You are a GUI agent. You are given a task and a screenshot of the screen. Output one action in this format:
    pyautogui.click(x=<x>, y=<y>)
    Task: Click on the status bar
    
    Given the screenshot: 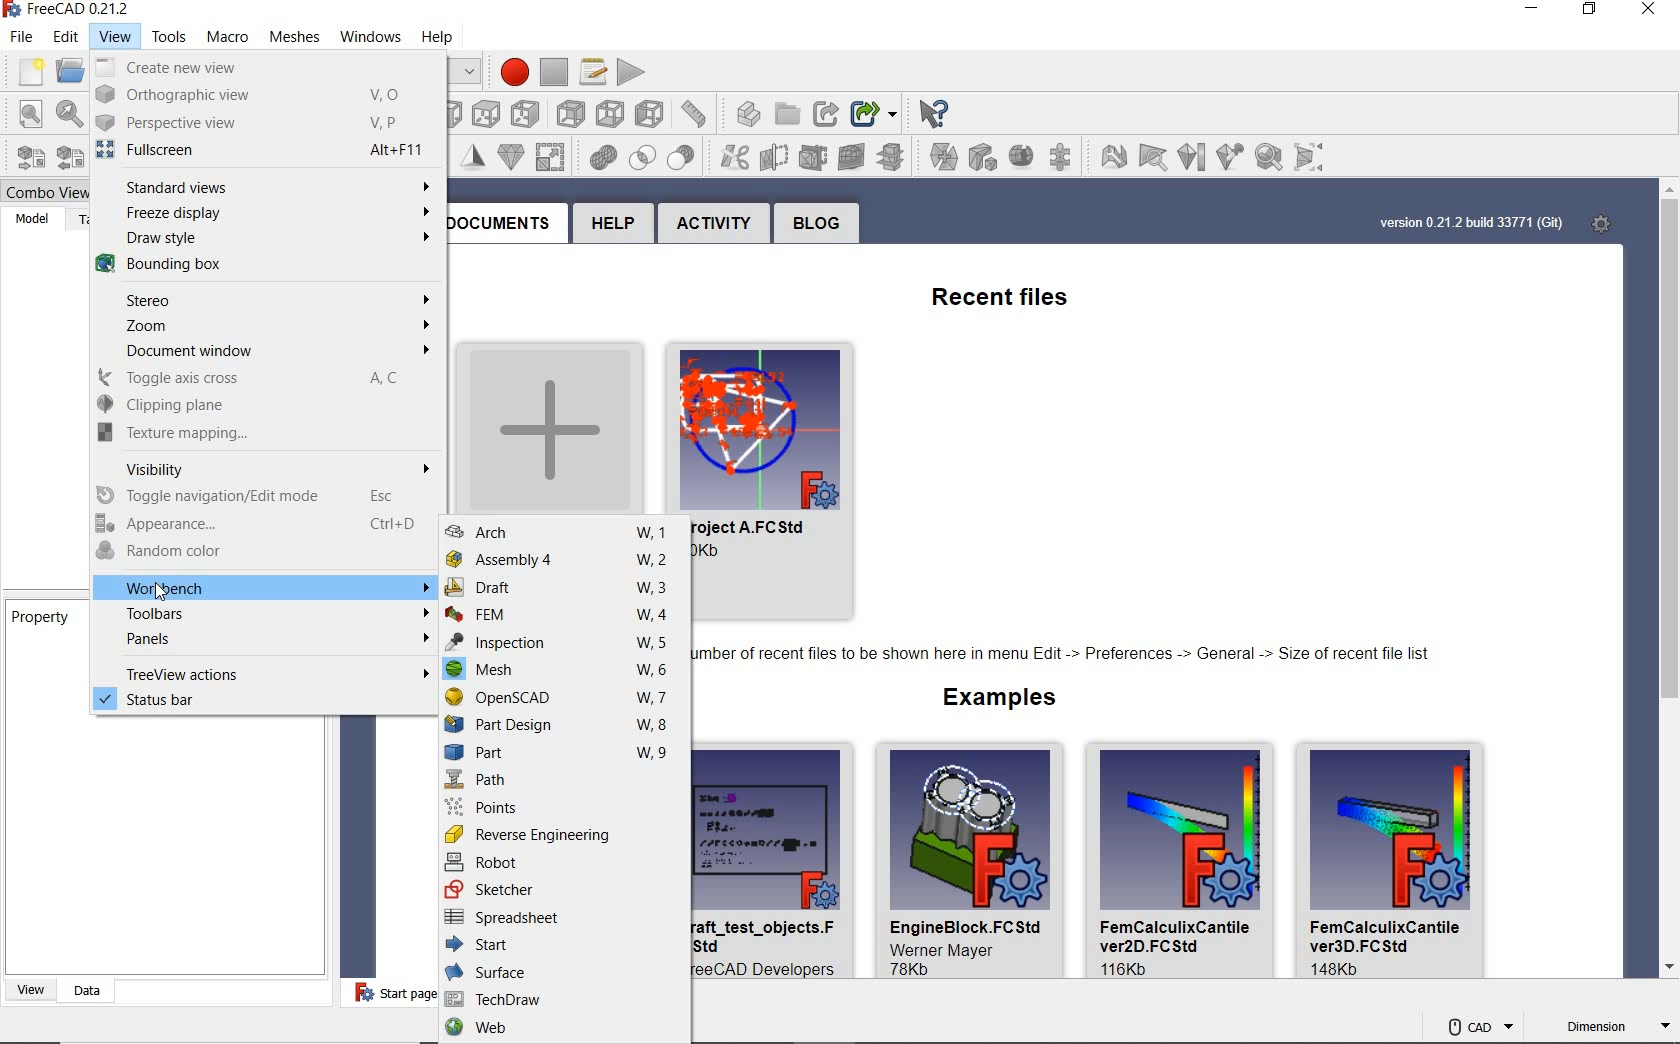 What is the action you would take?
    pyautogui.click(x=262, y=701)
    